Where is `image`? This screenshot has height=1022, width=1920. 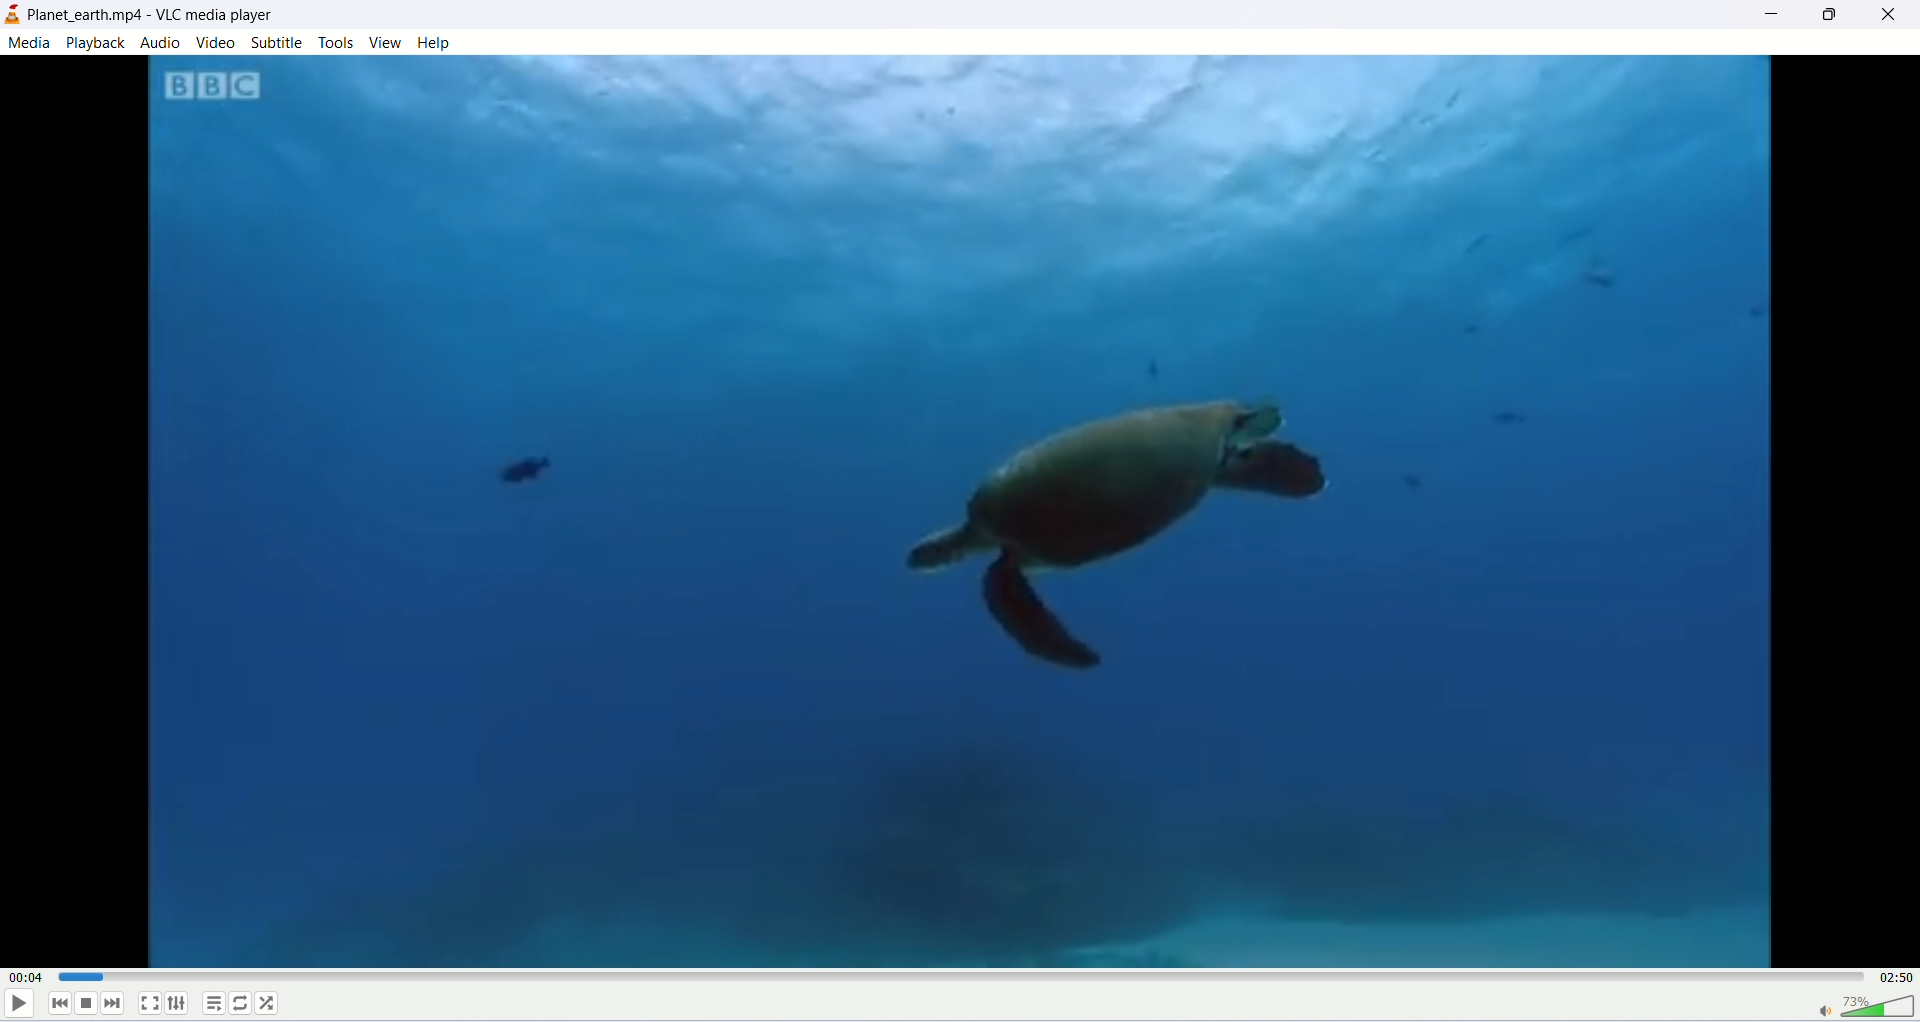 image is located at coordinates (962, 510).